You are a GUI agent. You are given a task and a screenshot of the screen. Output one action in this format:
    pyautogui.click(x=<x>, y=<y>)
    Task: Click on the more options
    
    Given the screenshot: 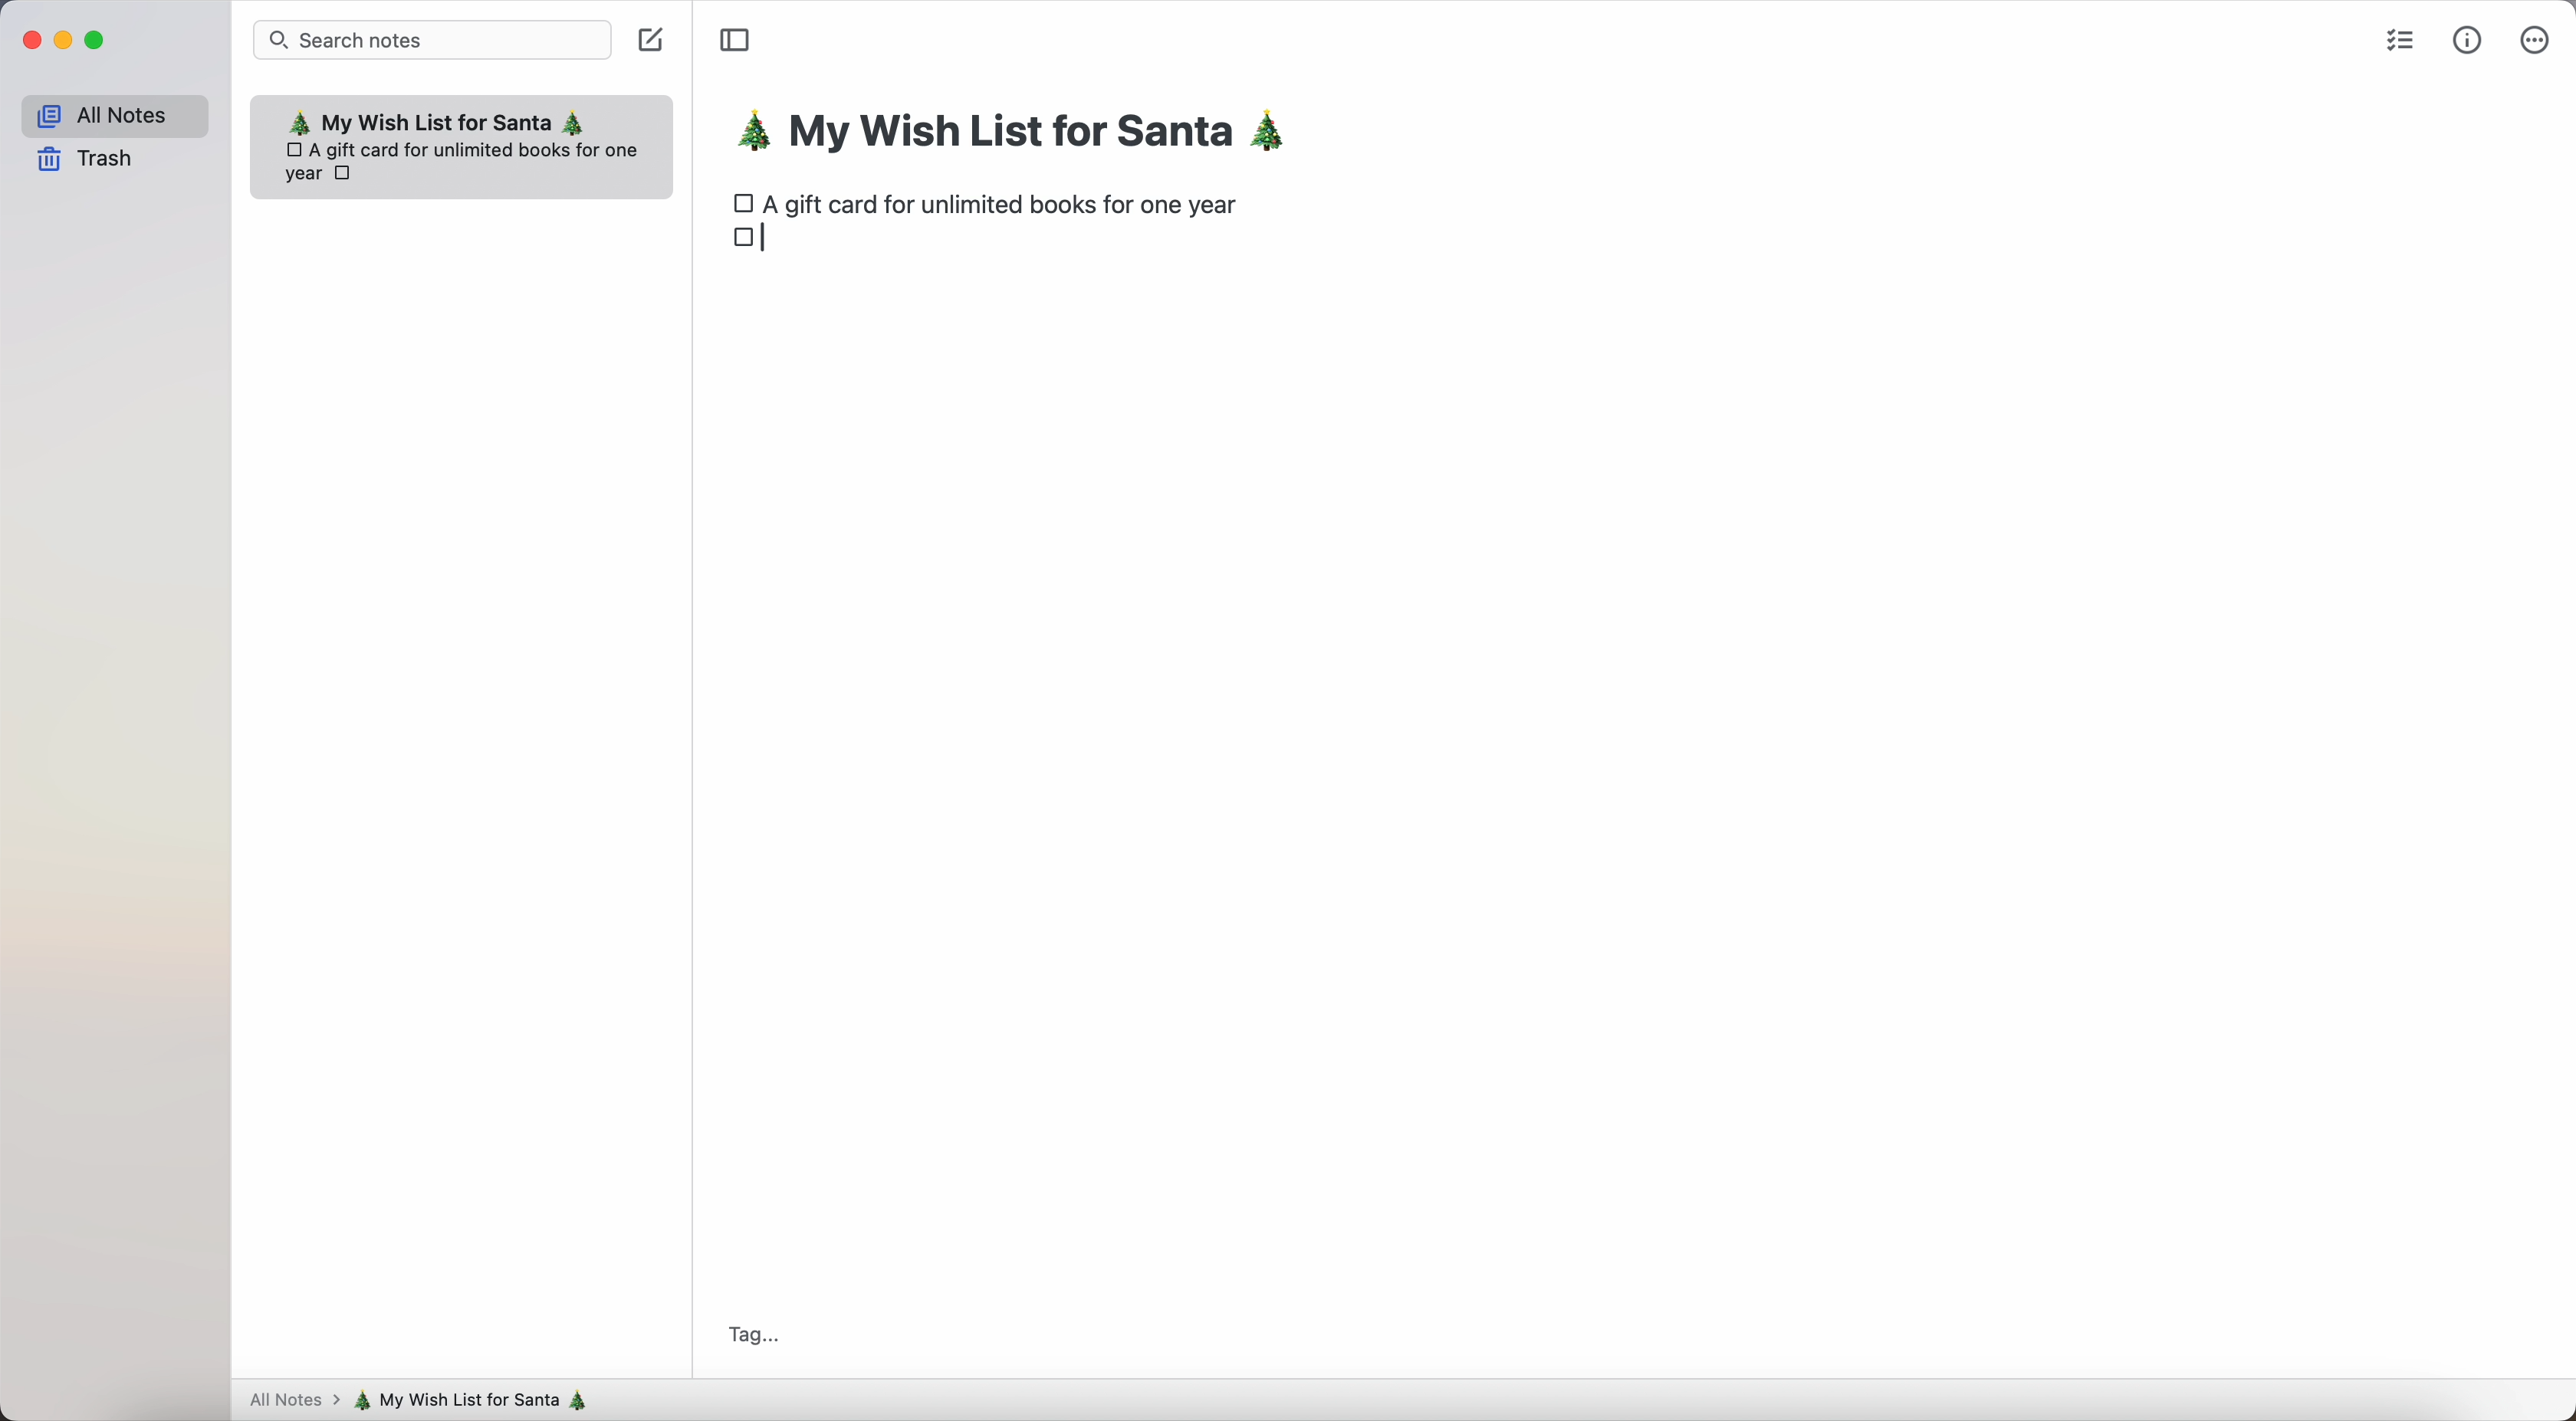 What is the action you would take?
    pyautogui.click(x=2534, y=38)
    